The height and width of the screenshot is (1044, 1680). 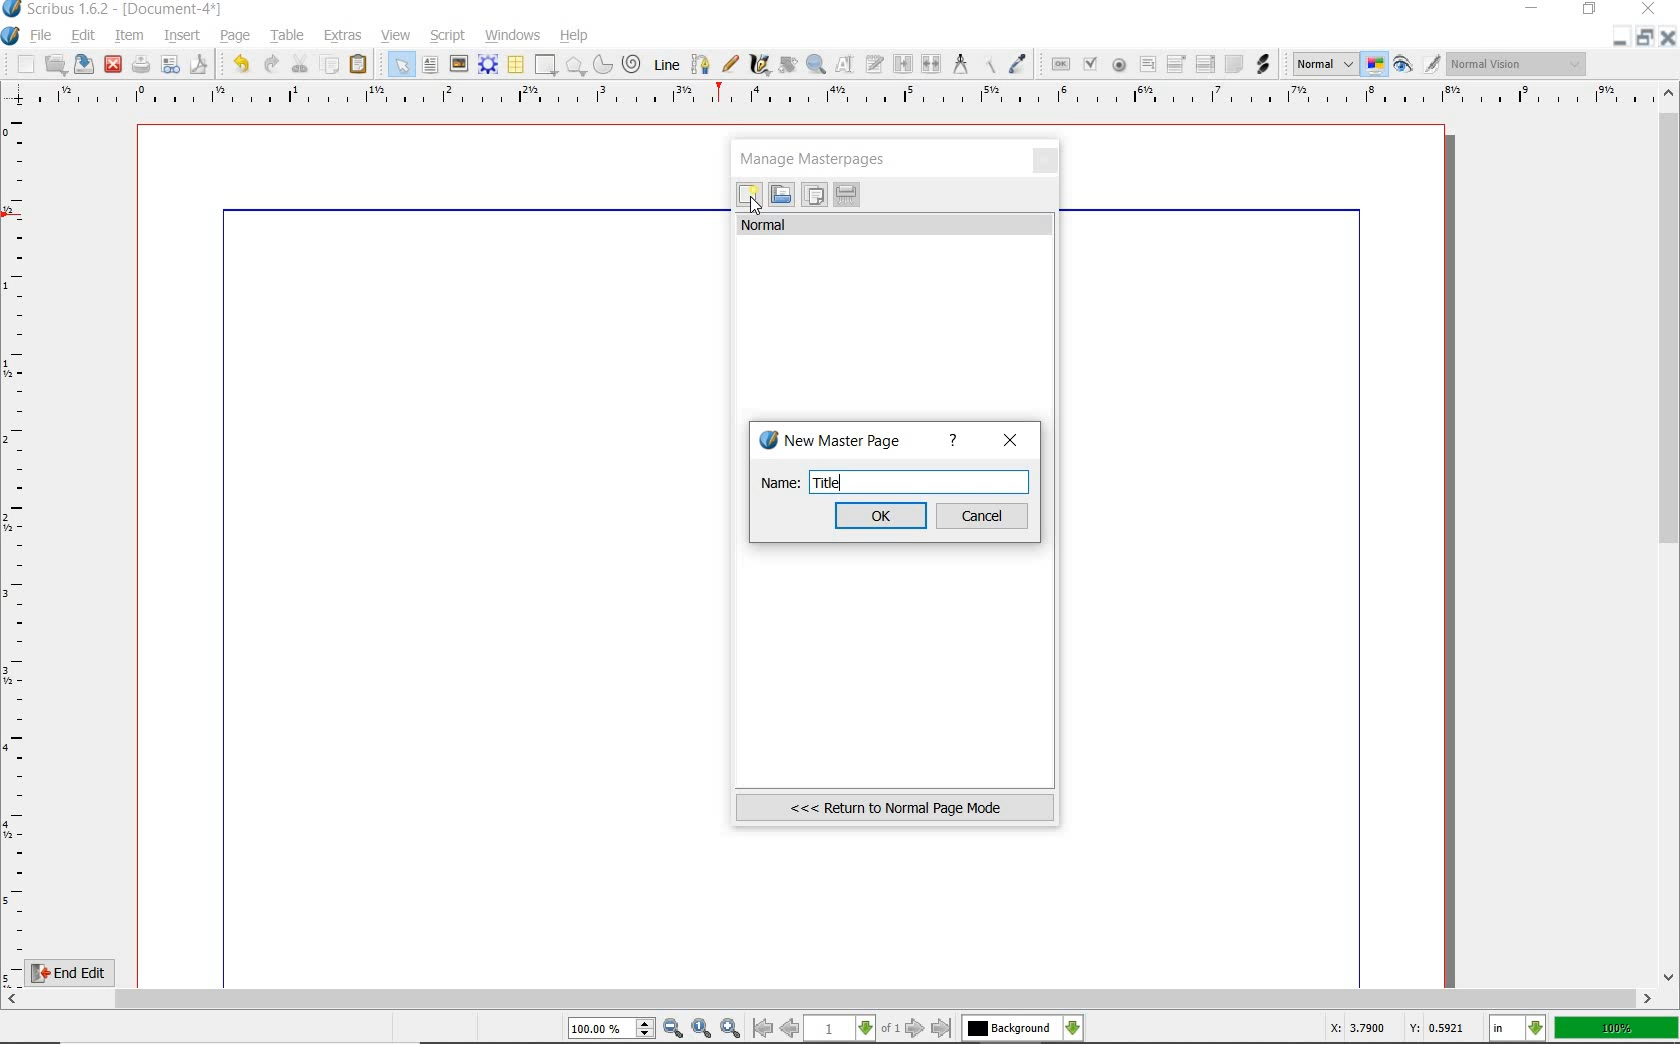 I want to click on link text frames, so click(x=901, y=63).